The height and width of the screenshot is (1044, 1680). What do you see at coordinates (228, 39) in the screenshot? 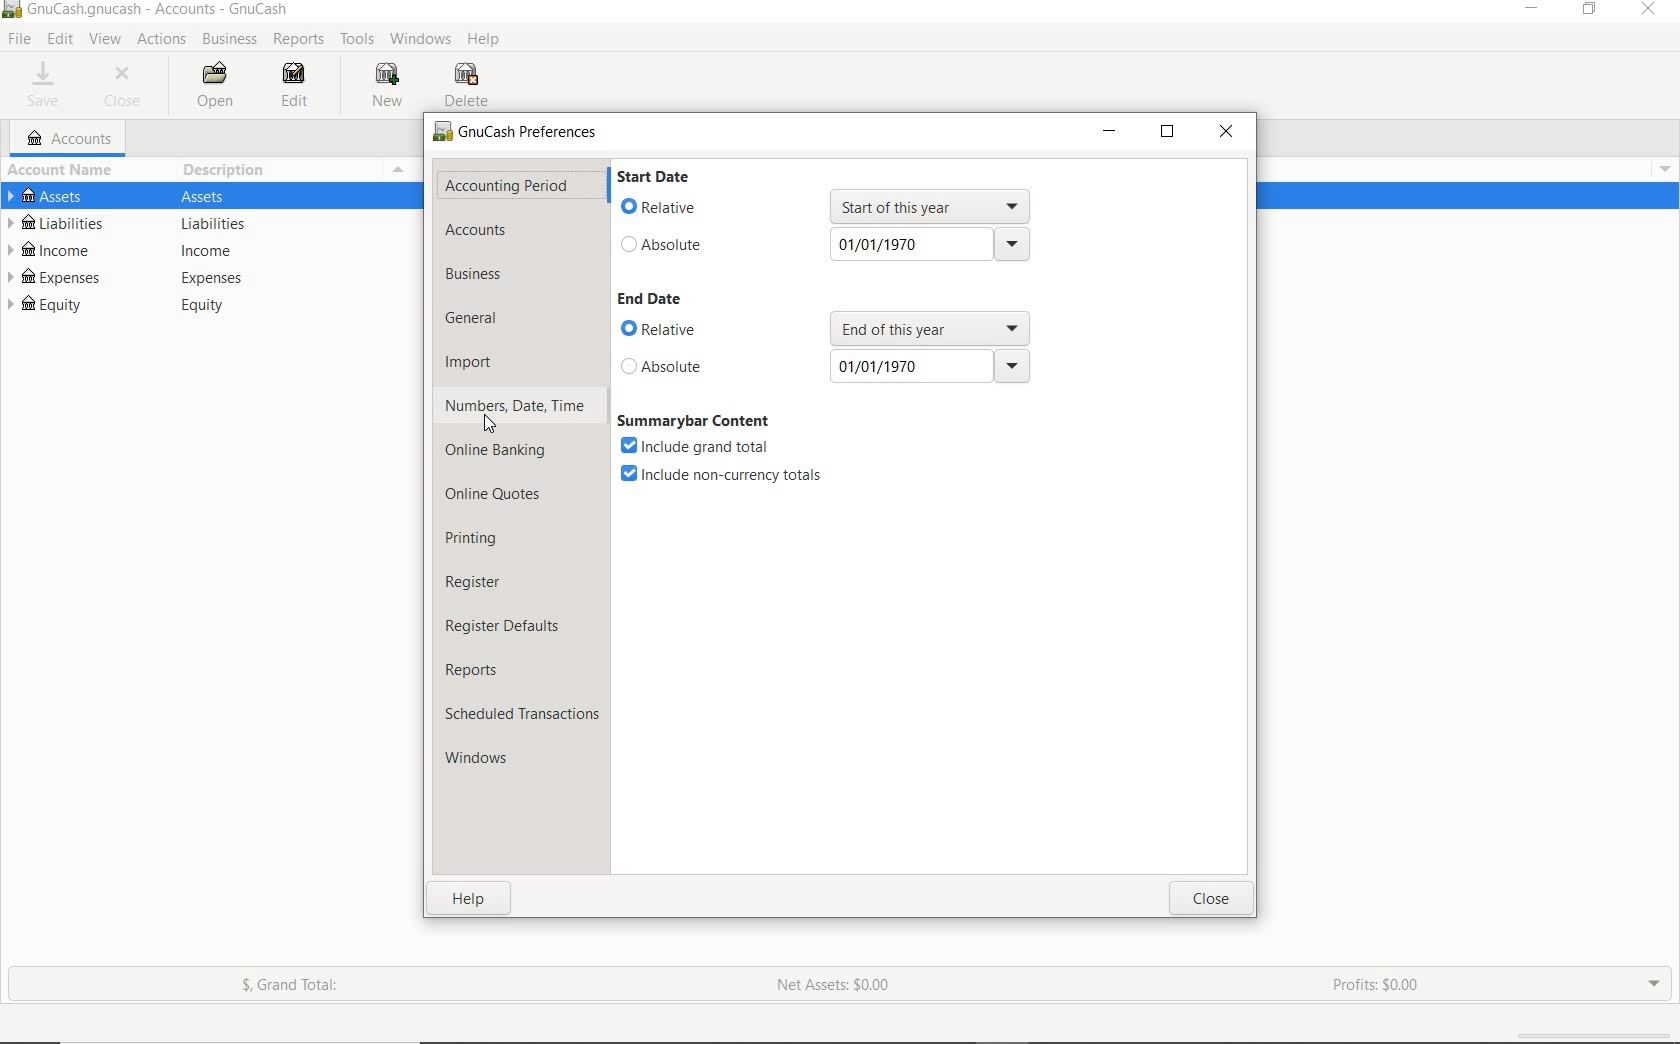
I see `BUSIINESS` at bounding box center [228, 39].